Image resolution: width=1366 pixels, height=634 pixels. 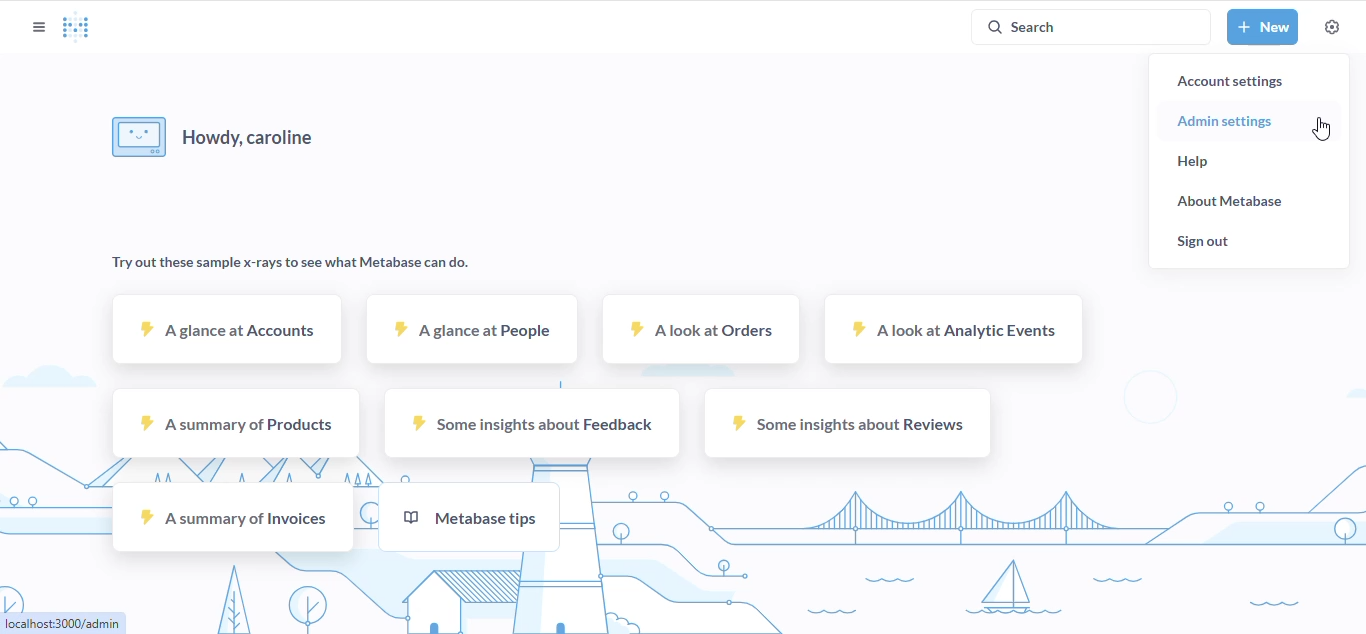 What do you see at coordinates (290, 263) in the screenshot?
I see `try out these sample x-rays to see what metabase can do.` at bounding box center [290, 263].